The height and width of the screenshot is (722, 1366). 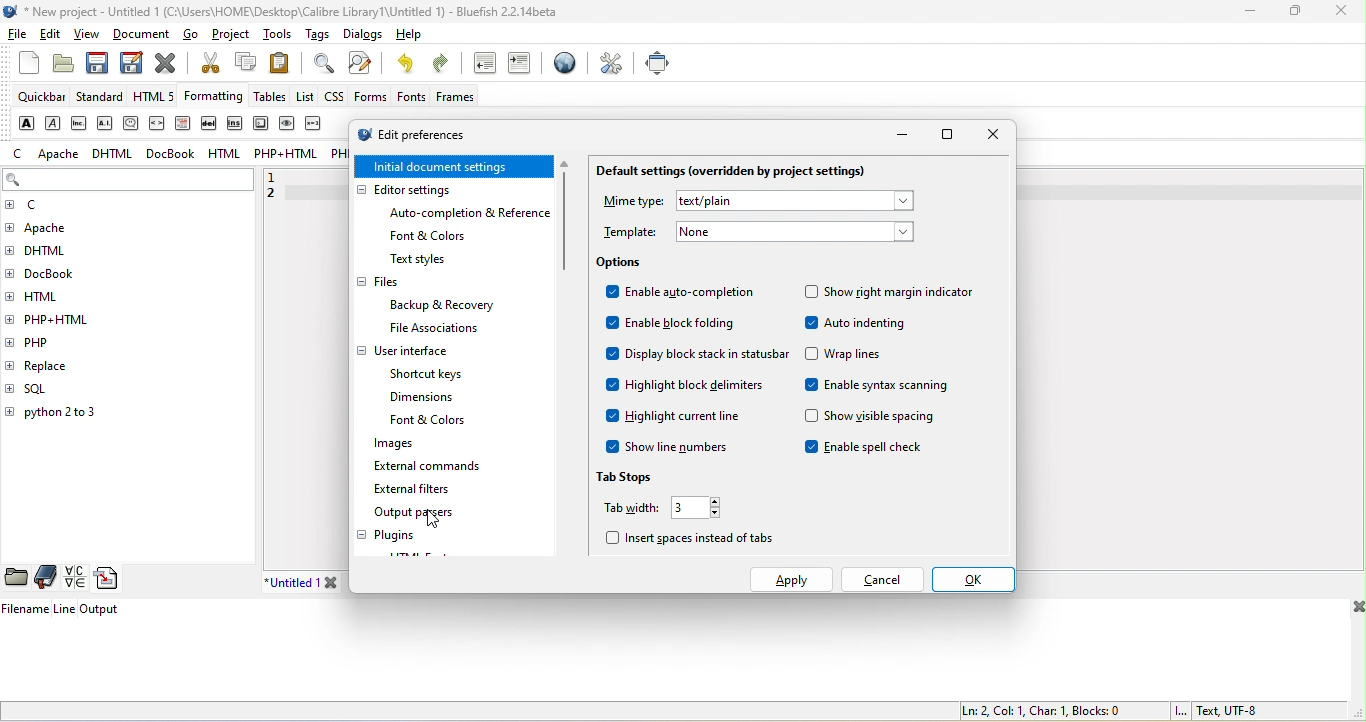 I want to click on font & colors, so click(x=439, y=421).